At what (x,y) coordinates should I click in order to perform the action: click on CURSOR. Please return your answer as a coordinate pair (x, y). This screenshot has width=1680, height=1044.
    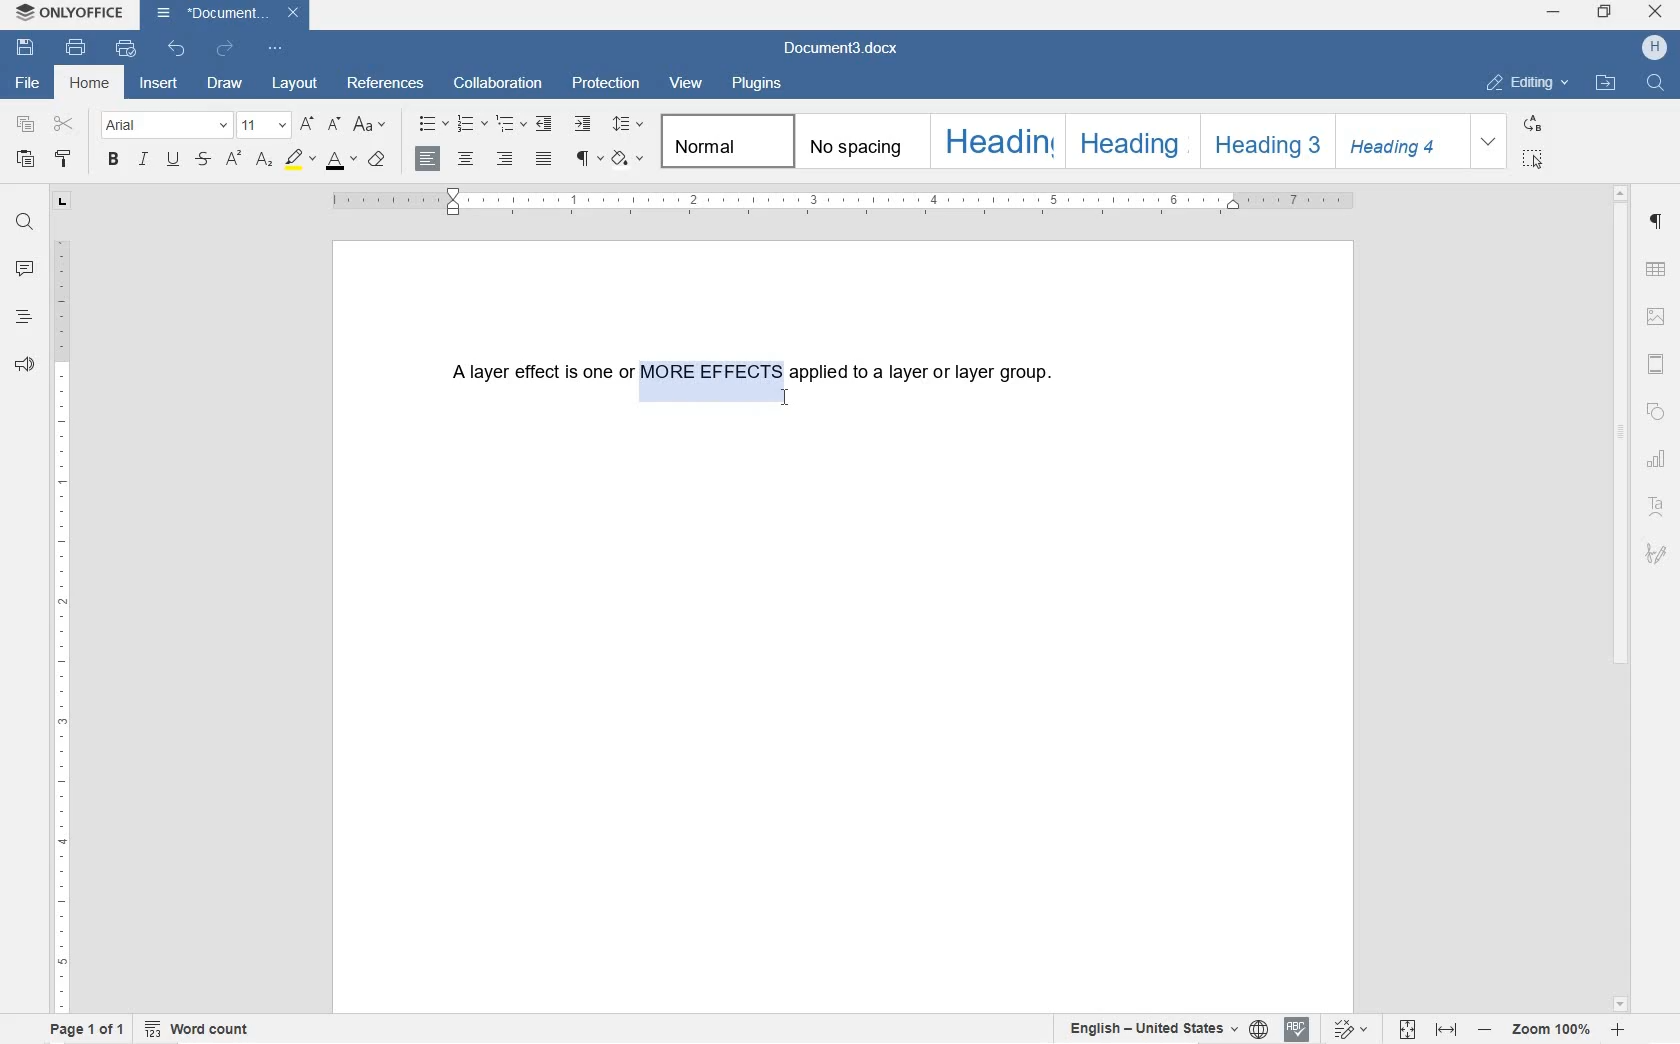
    Looking at the image, I should click on (788, 400).